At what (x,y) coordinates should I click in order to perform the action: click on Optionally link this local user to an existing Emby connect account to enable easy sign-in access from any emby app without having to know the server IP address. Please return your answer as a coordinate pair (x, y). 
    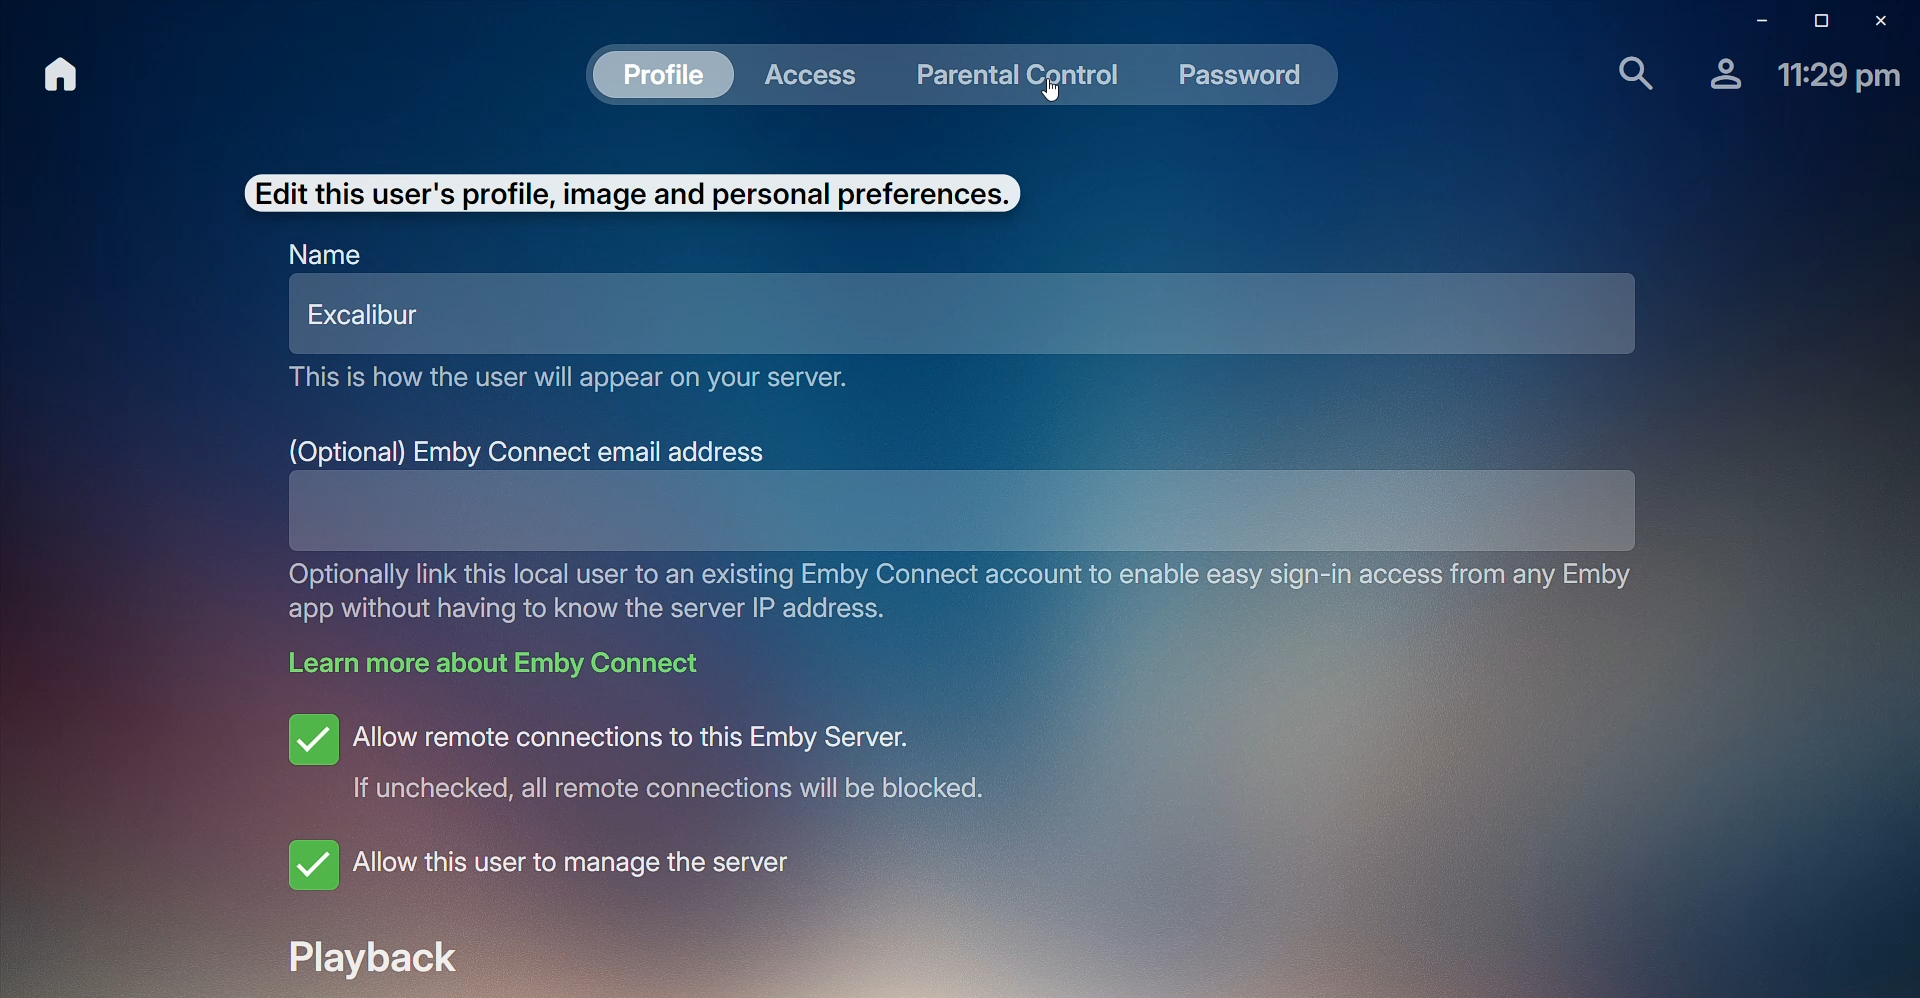
    Looking at the image, I should click on (963, 595).